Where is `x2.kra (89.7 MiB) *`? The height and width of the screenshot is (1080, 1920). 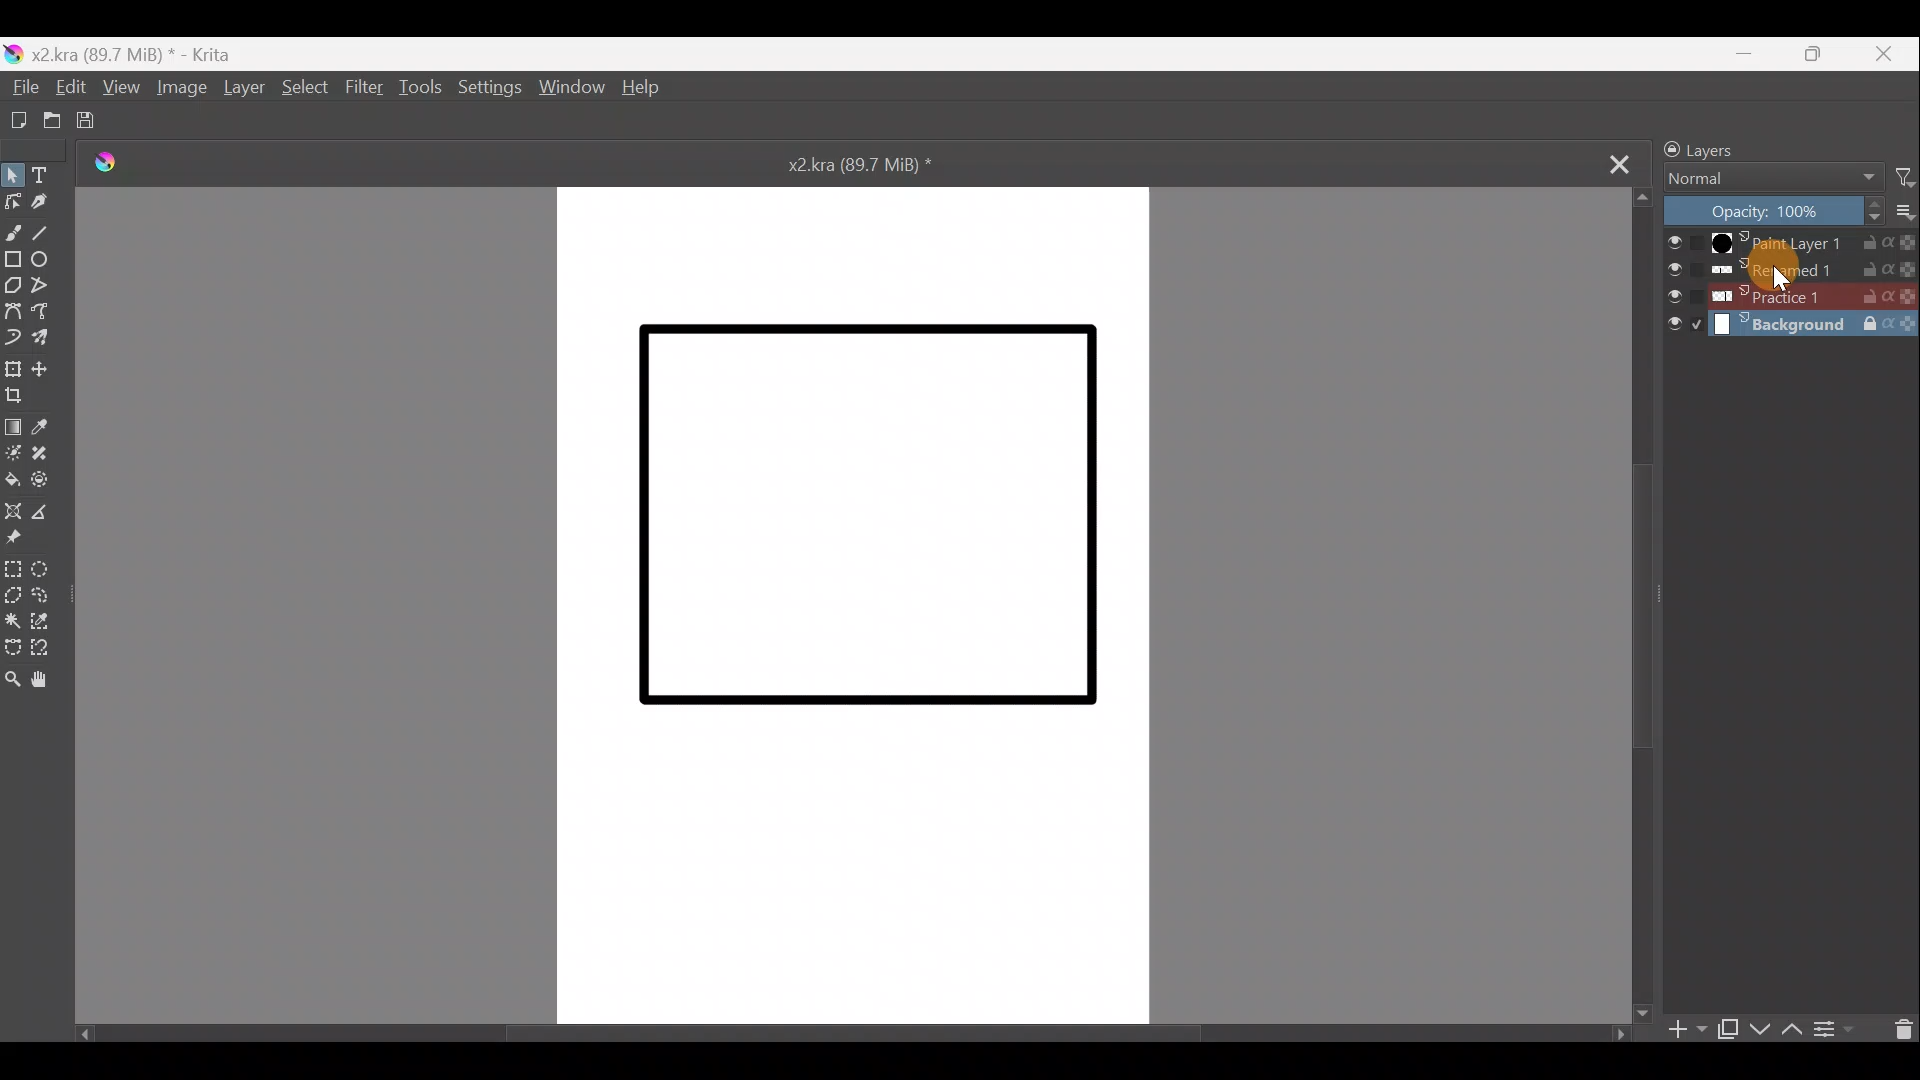 x2.kra (89.7 MiB) * is located at coordinates (142, 55).